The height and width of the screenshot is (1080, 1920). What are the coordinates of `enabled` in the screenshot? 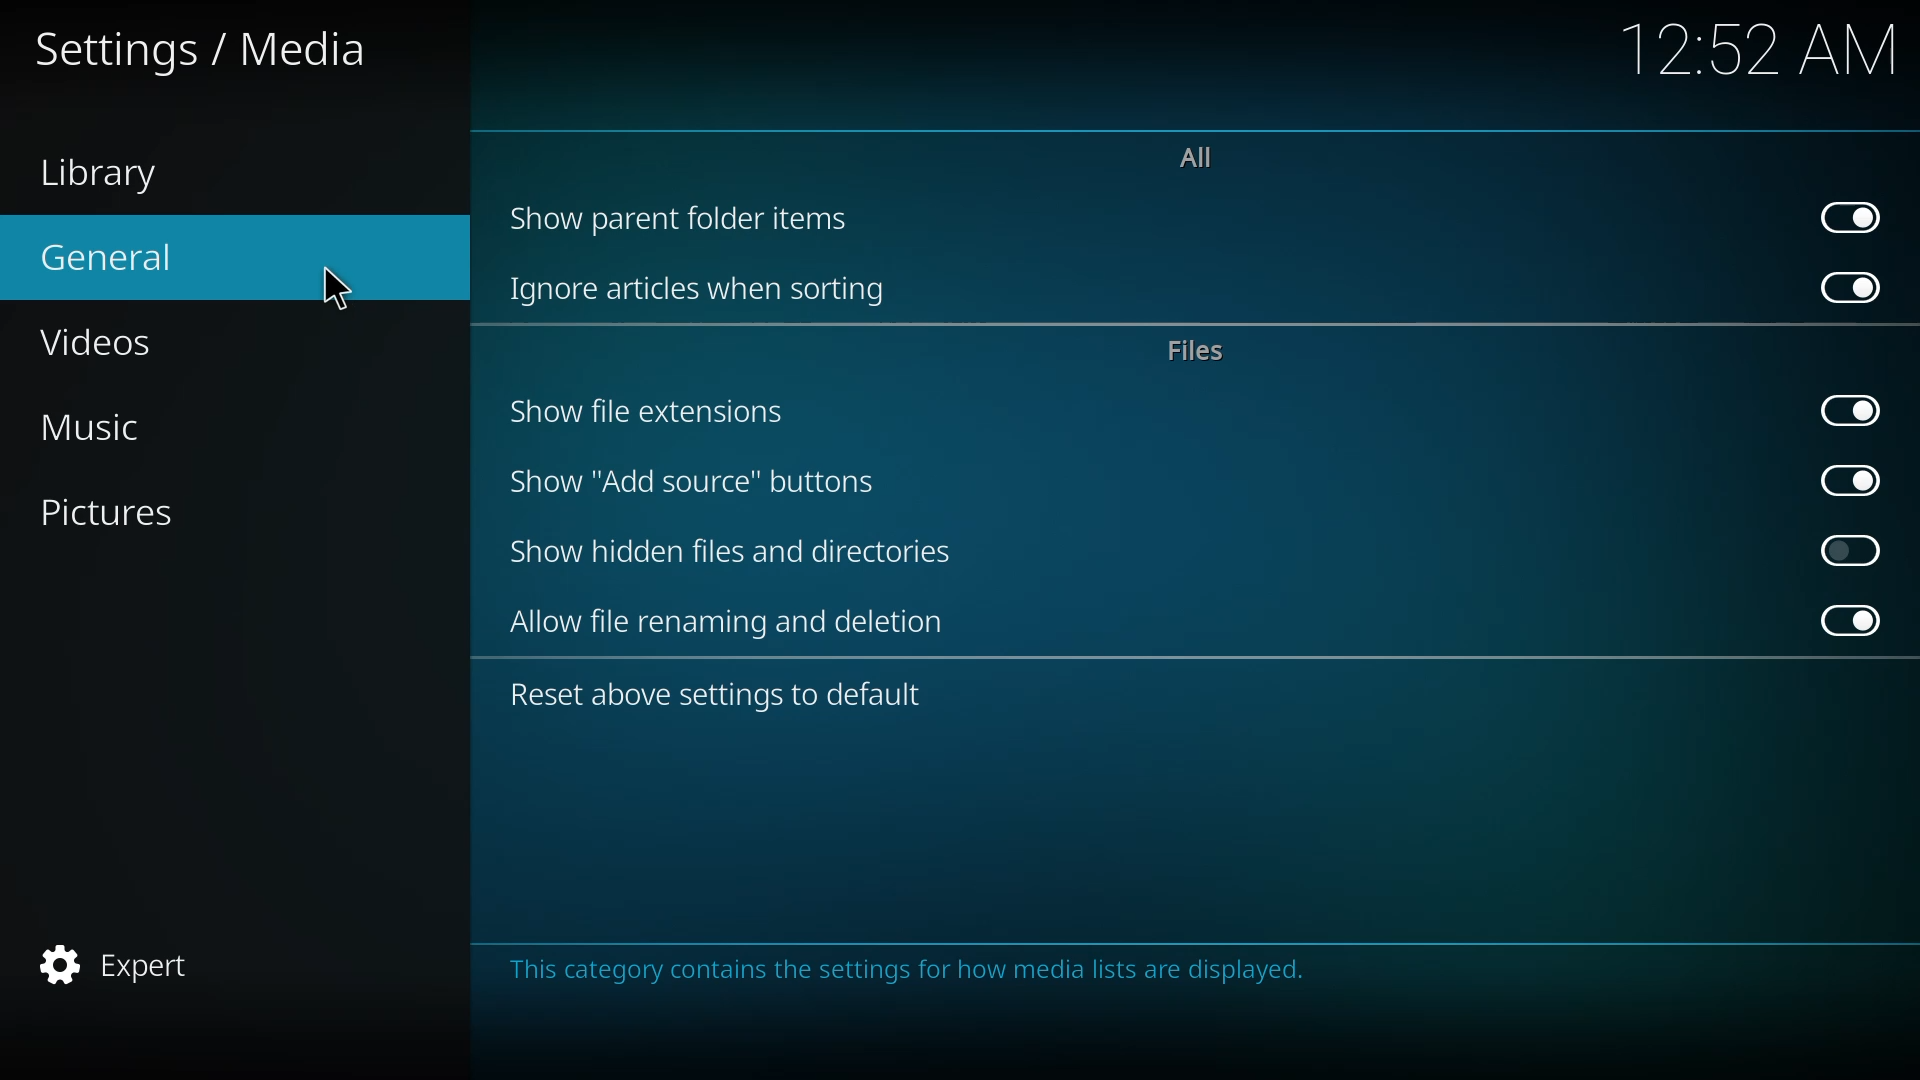 It's located at (1852, 619).